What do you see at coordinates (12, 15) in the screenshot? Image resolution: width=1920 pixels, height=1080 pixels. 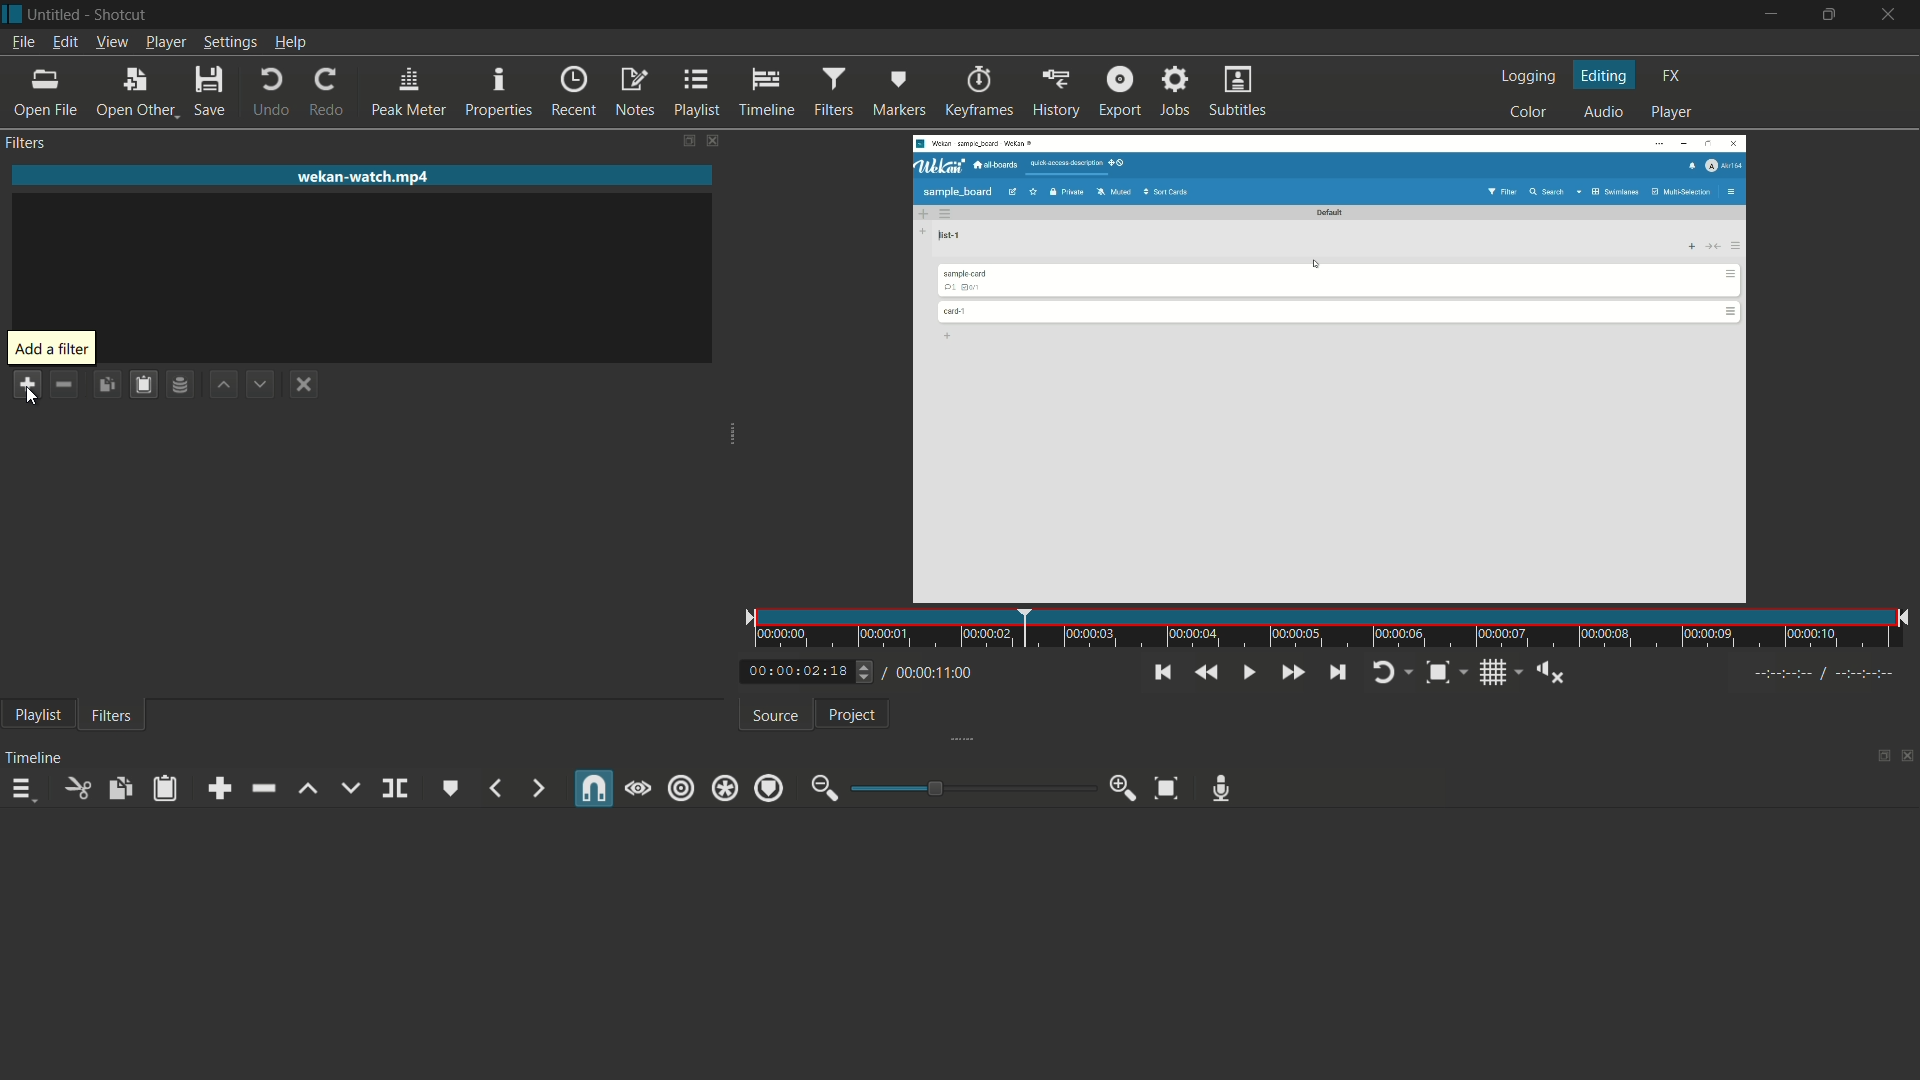 I see `app icon` at bounding box center [12, 15].